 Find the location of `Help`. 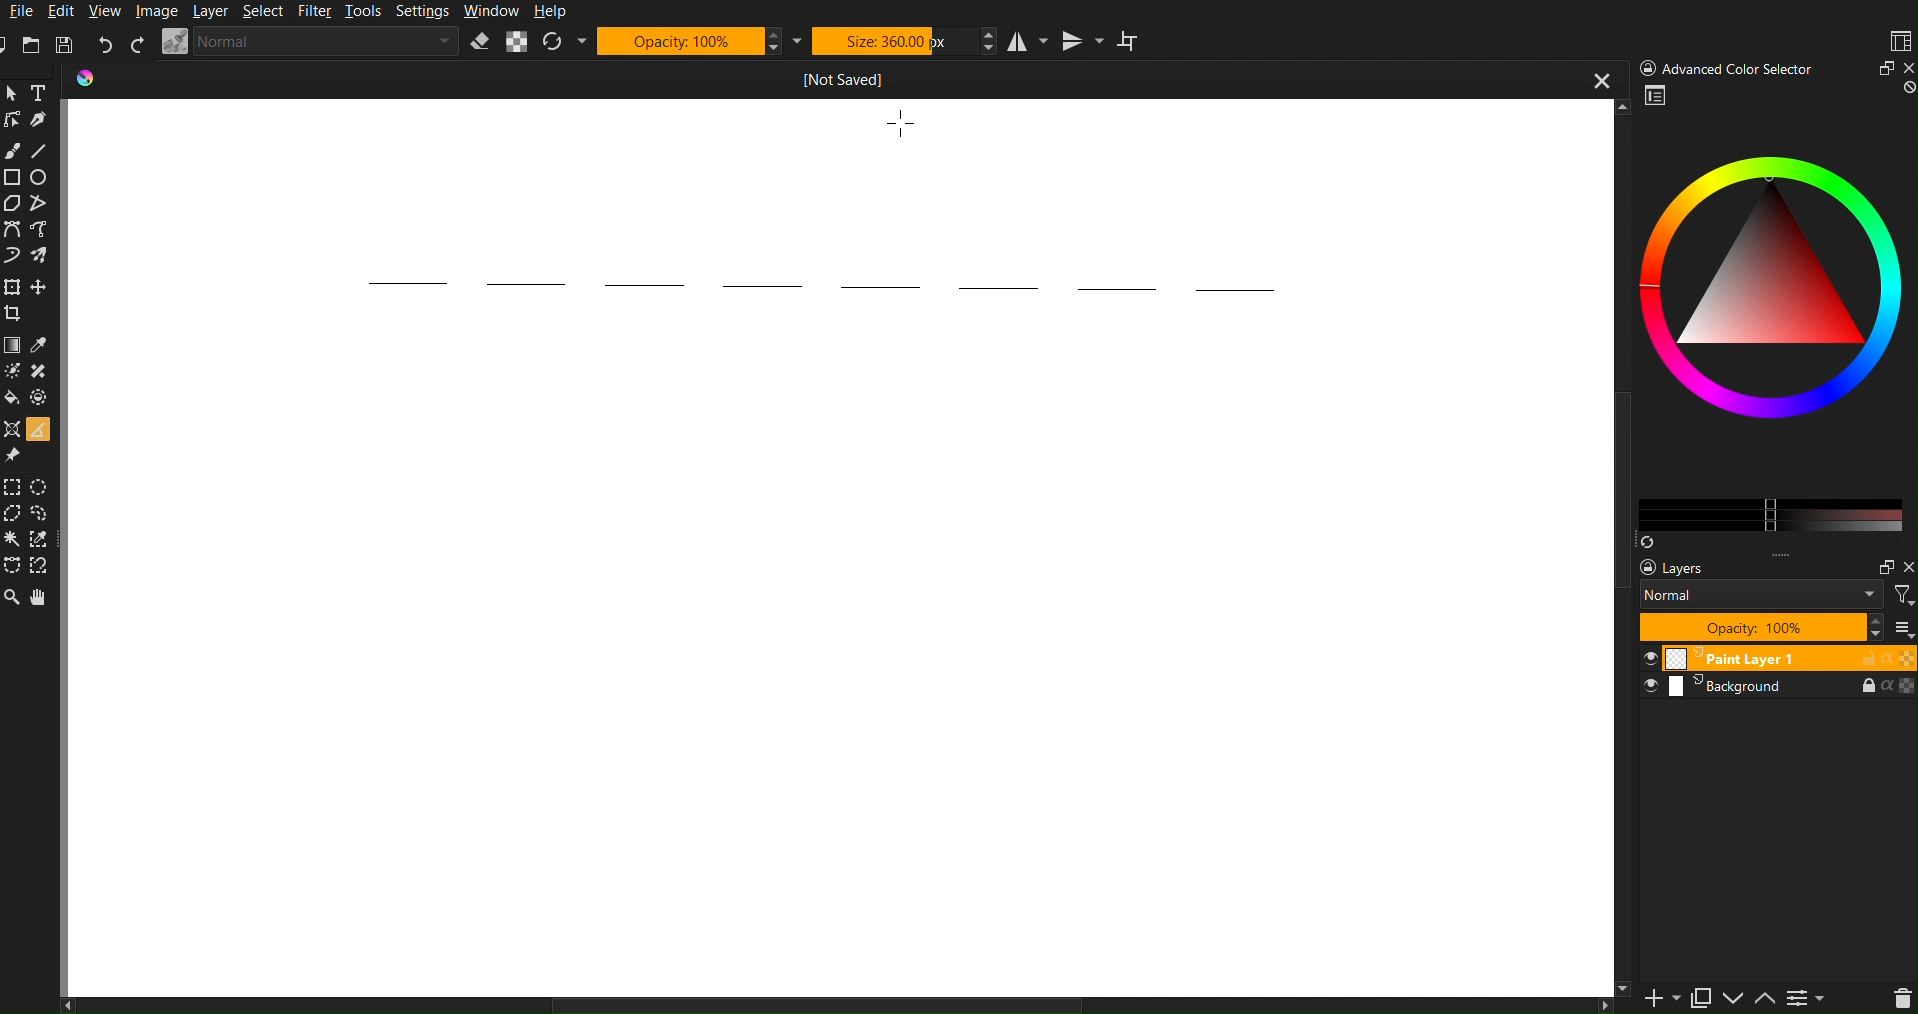

Help is located at coordinates (551, 11).